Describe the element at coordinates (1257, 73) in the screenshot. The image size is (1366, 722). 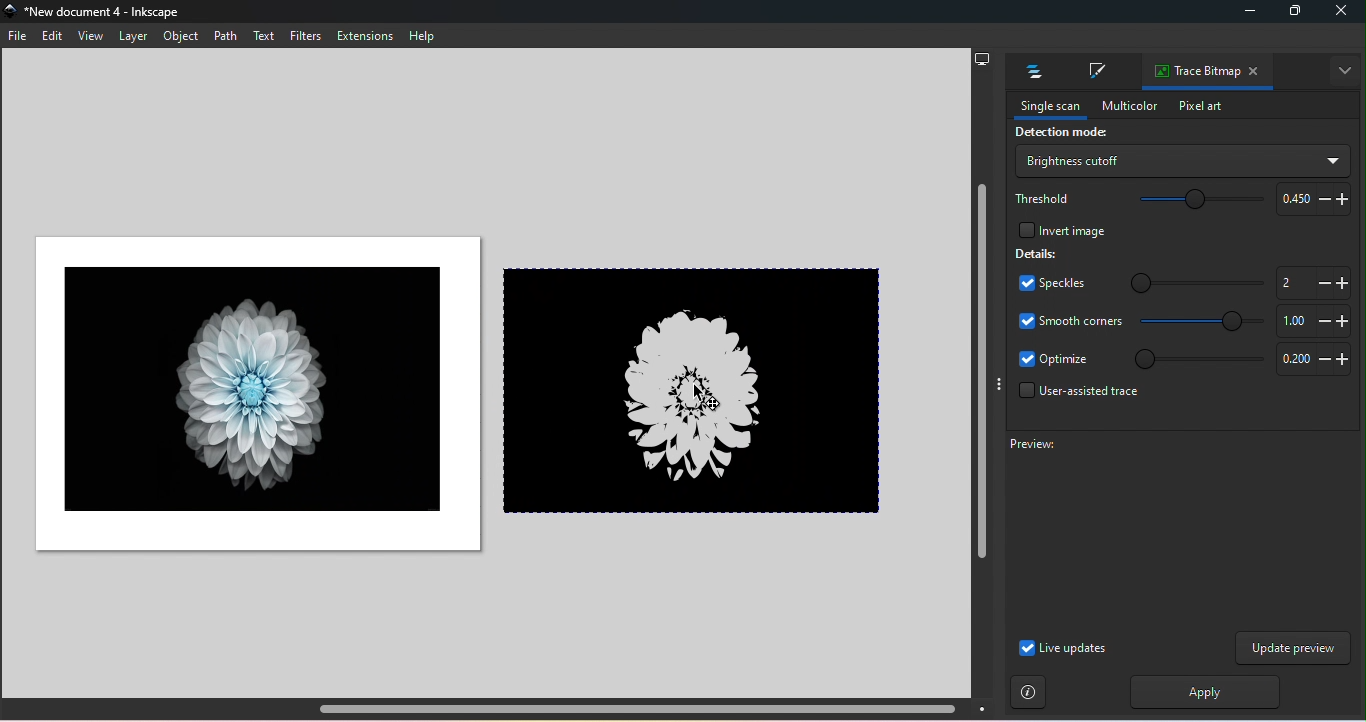
I see `Close tab` at that location.